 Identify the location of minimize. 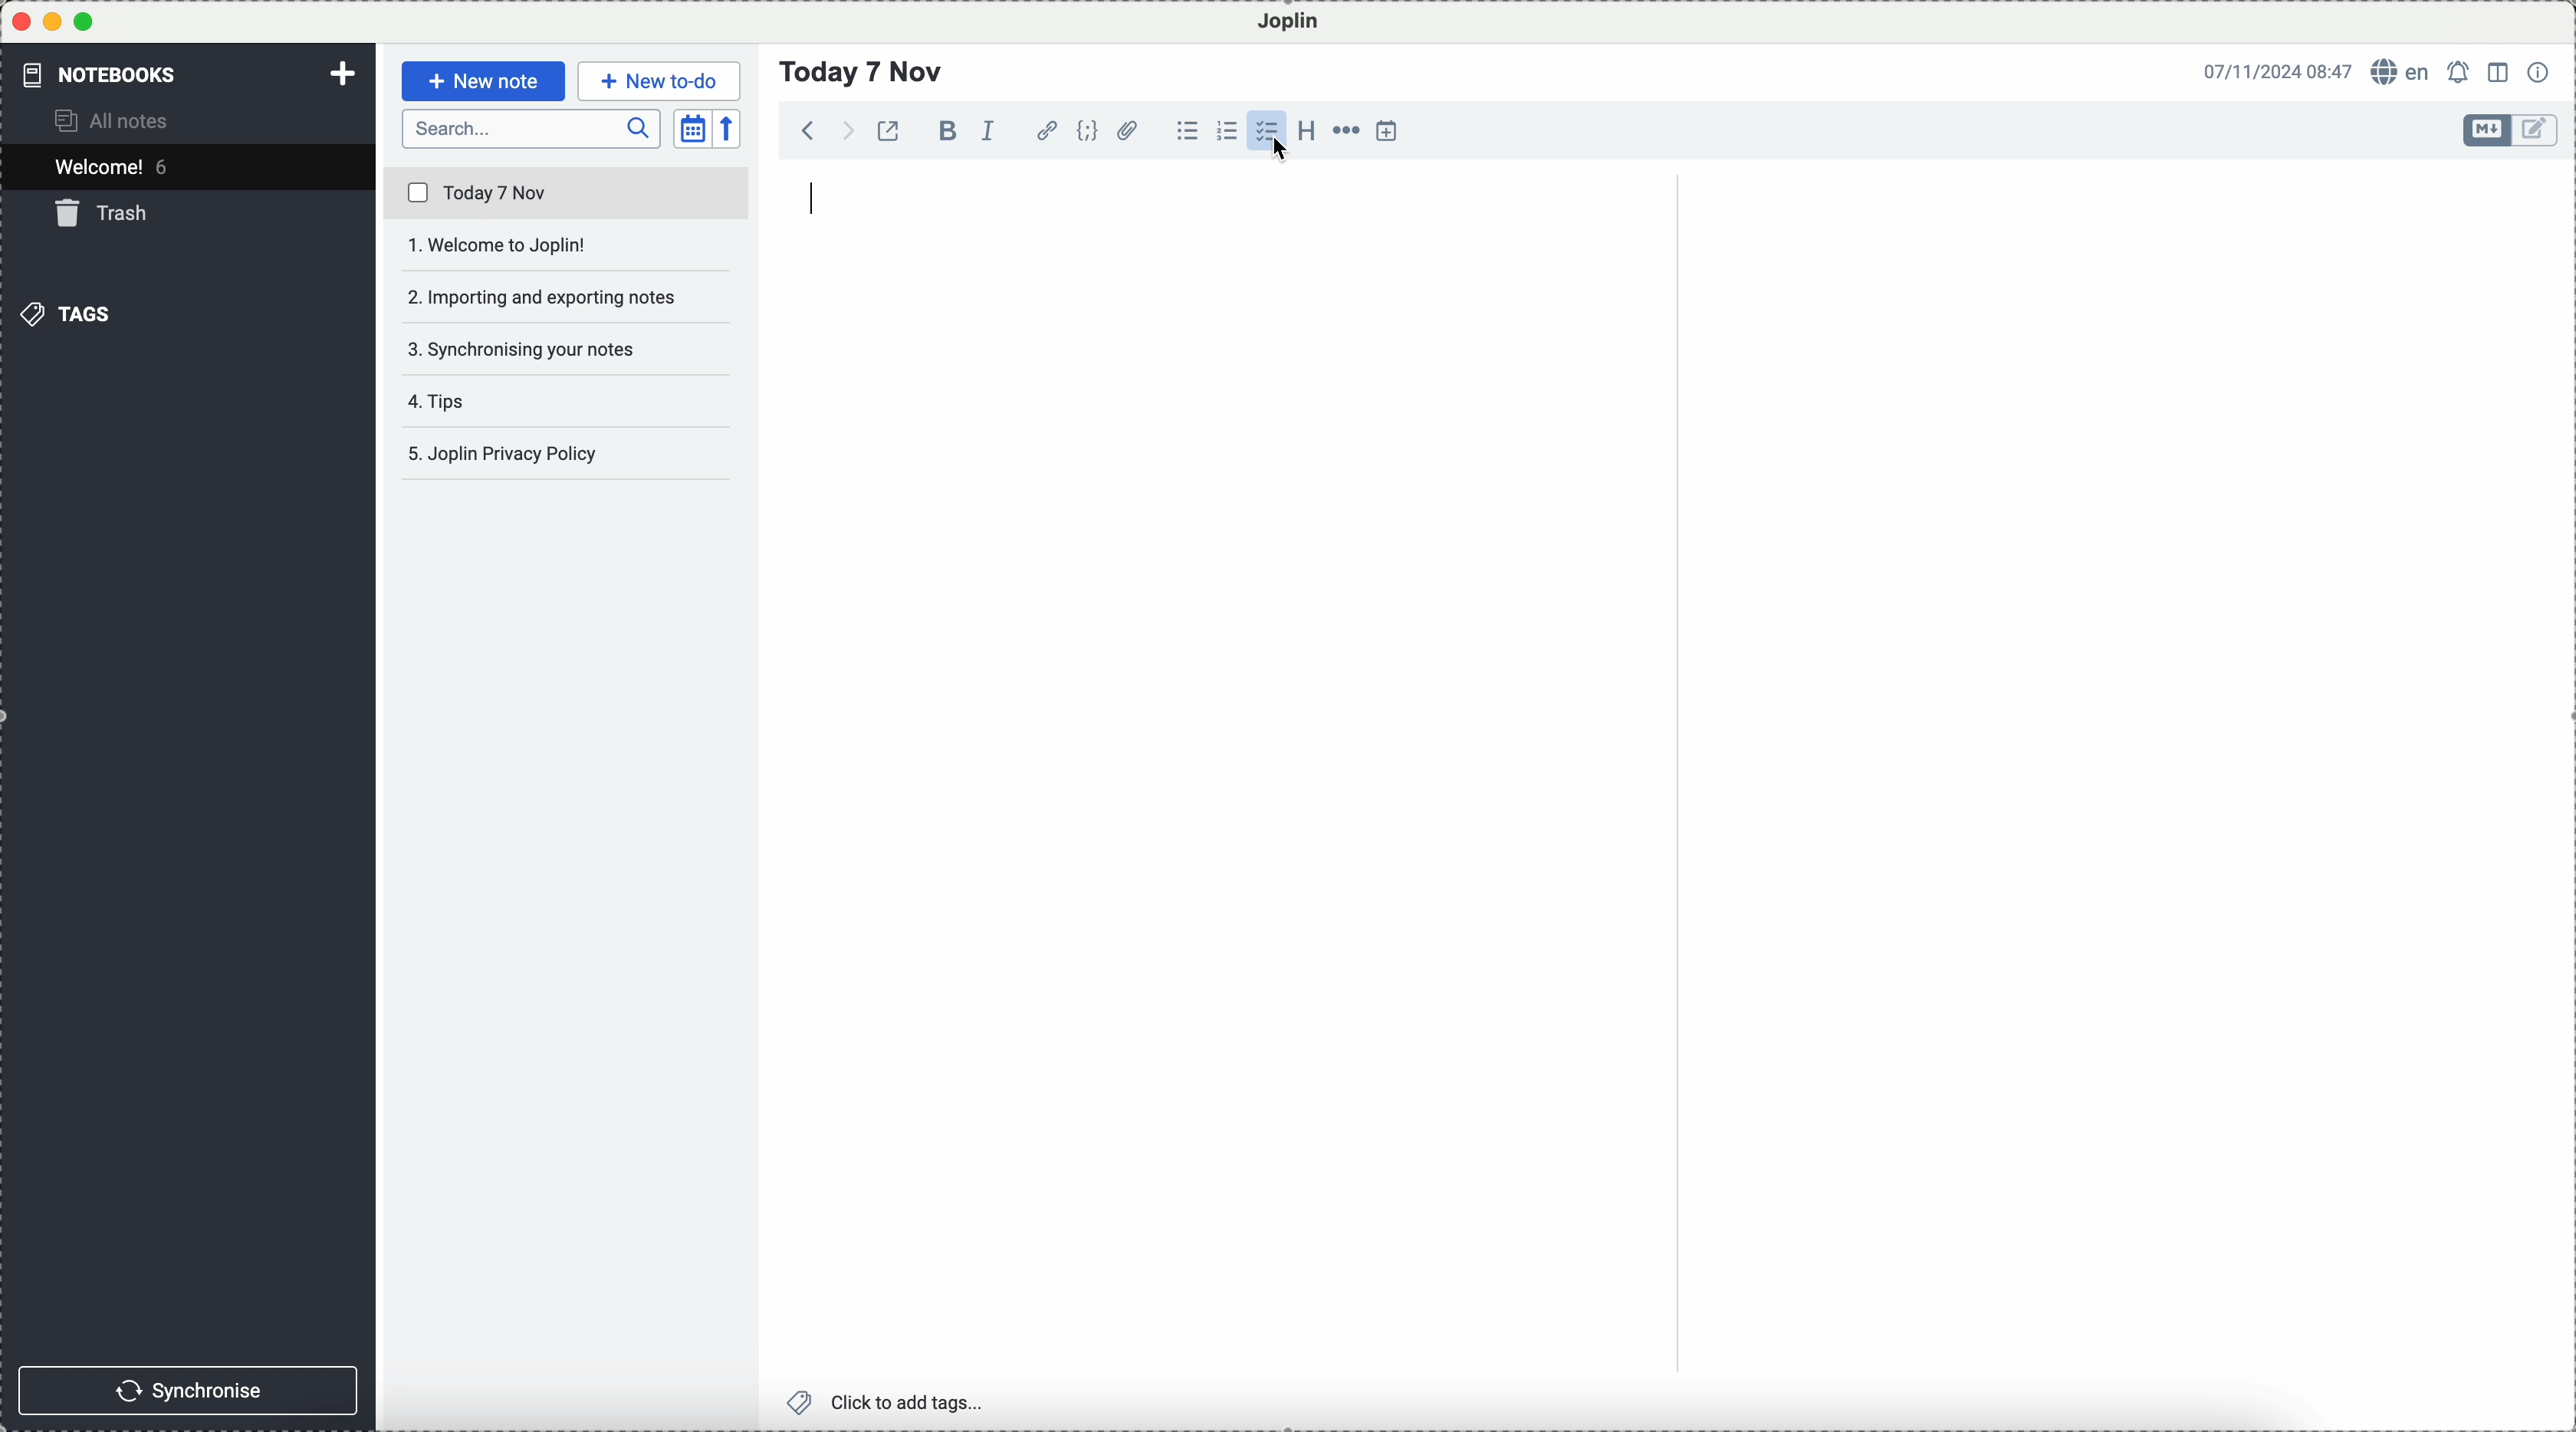
(54, 21).